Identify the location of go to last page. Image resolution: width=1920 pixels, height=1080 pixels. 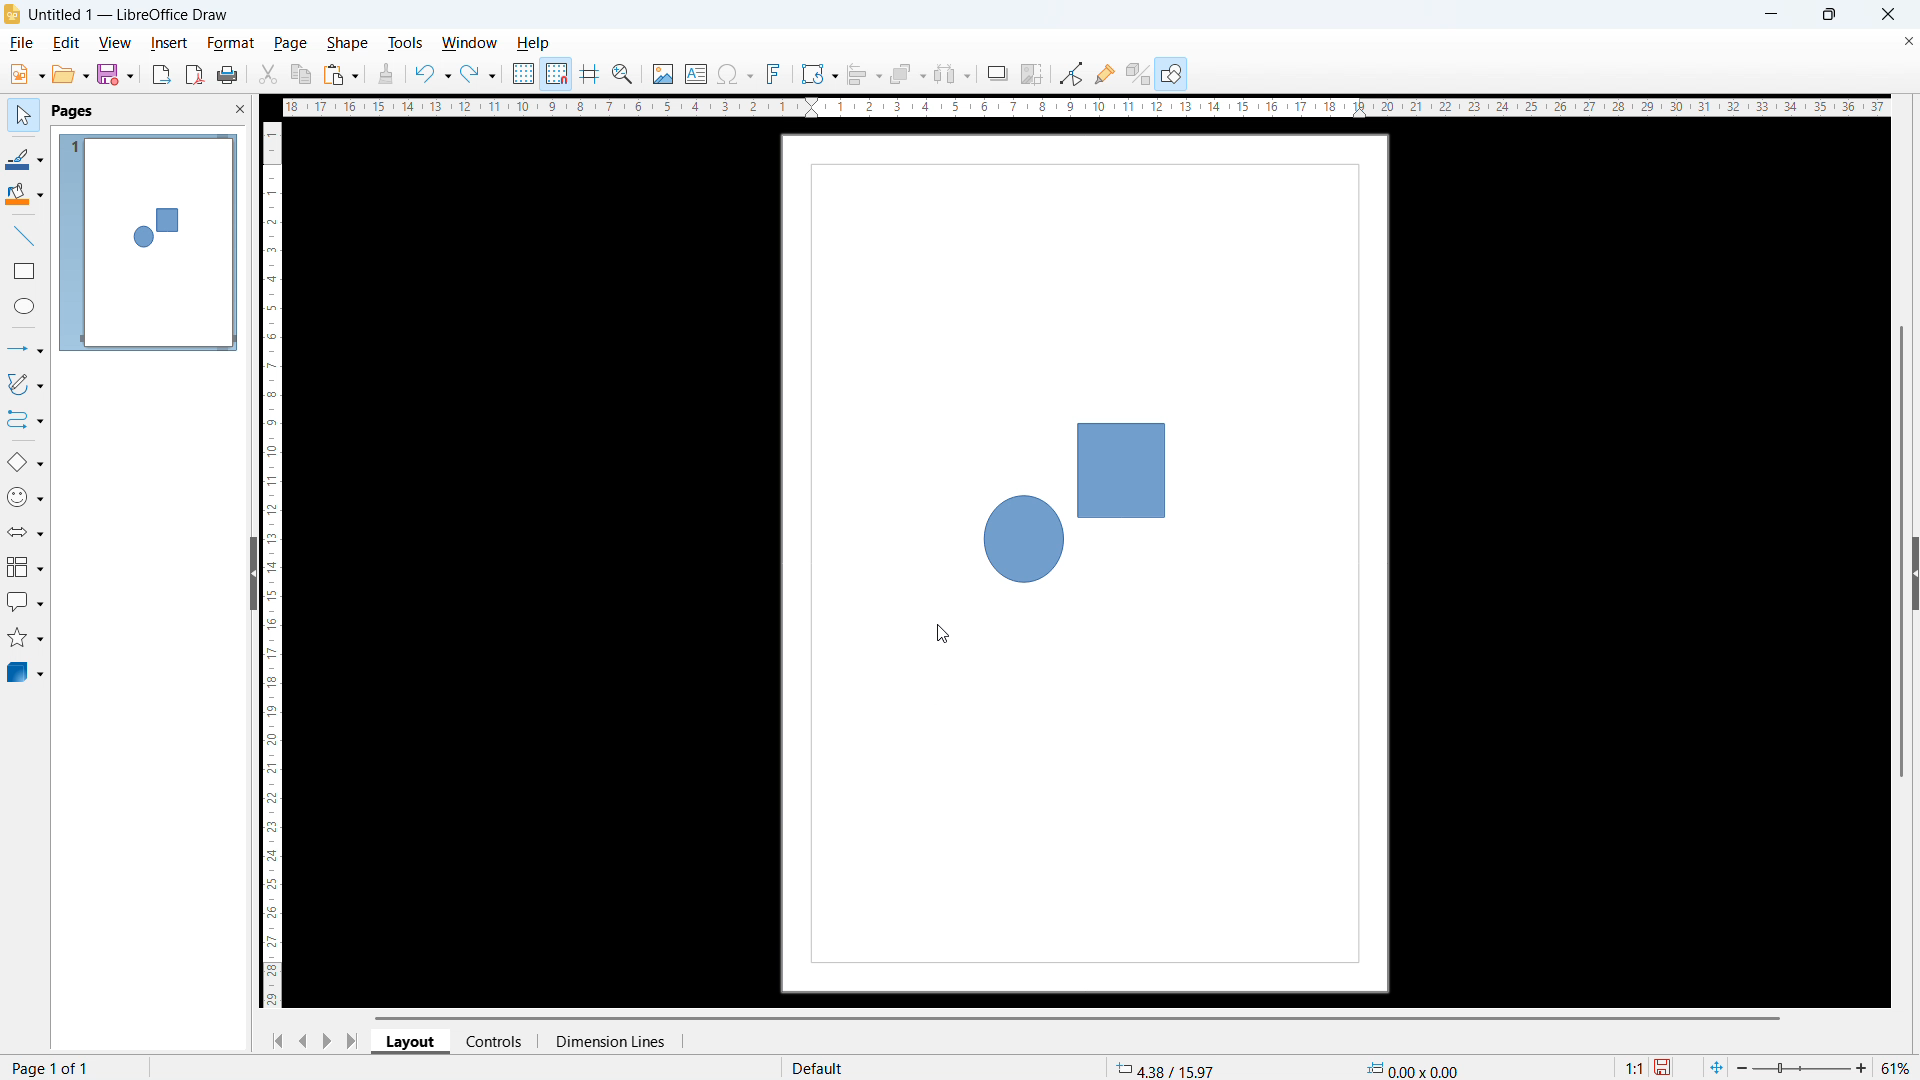
(356, 1042).